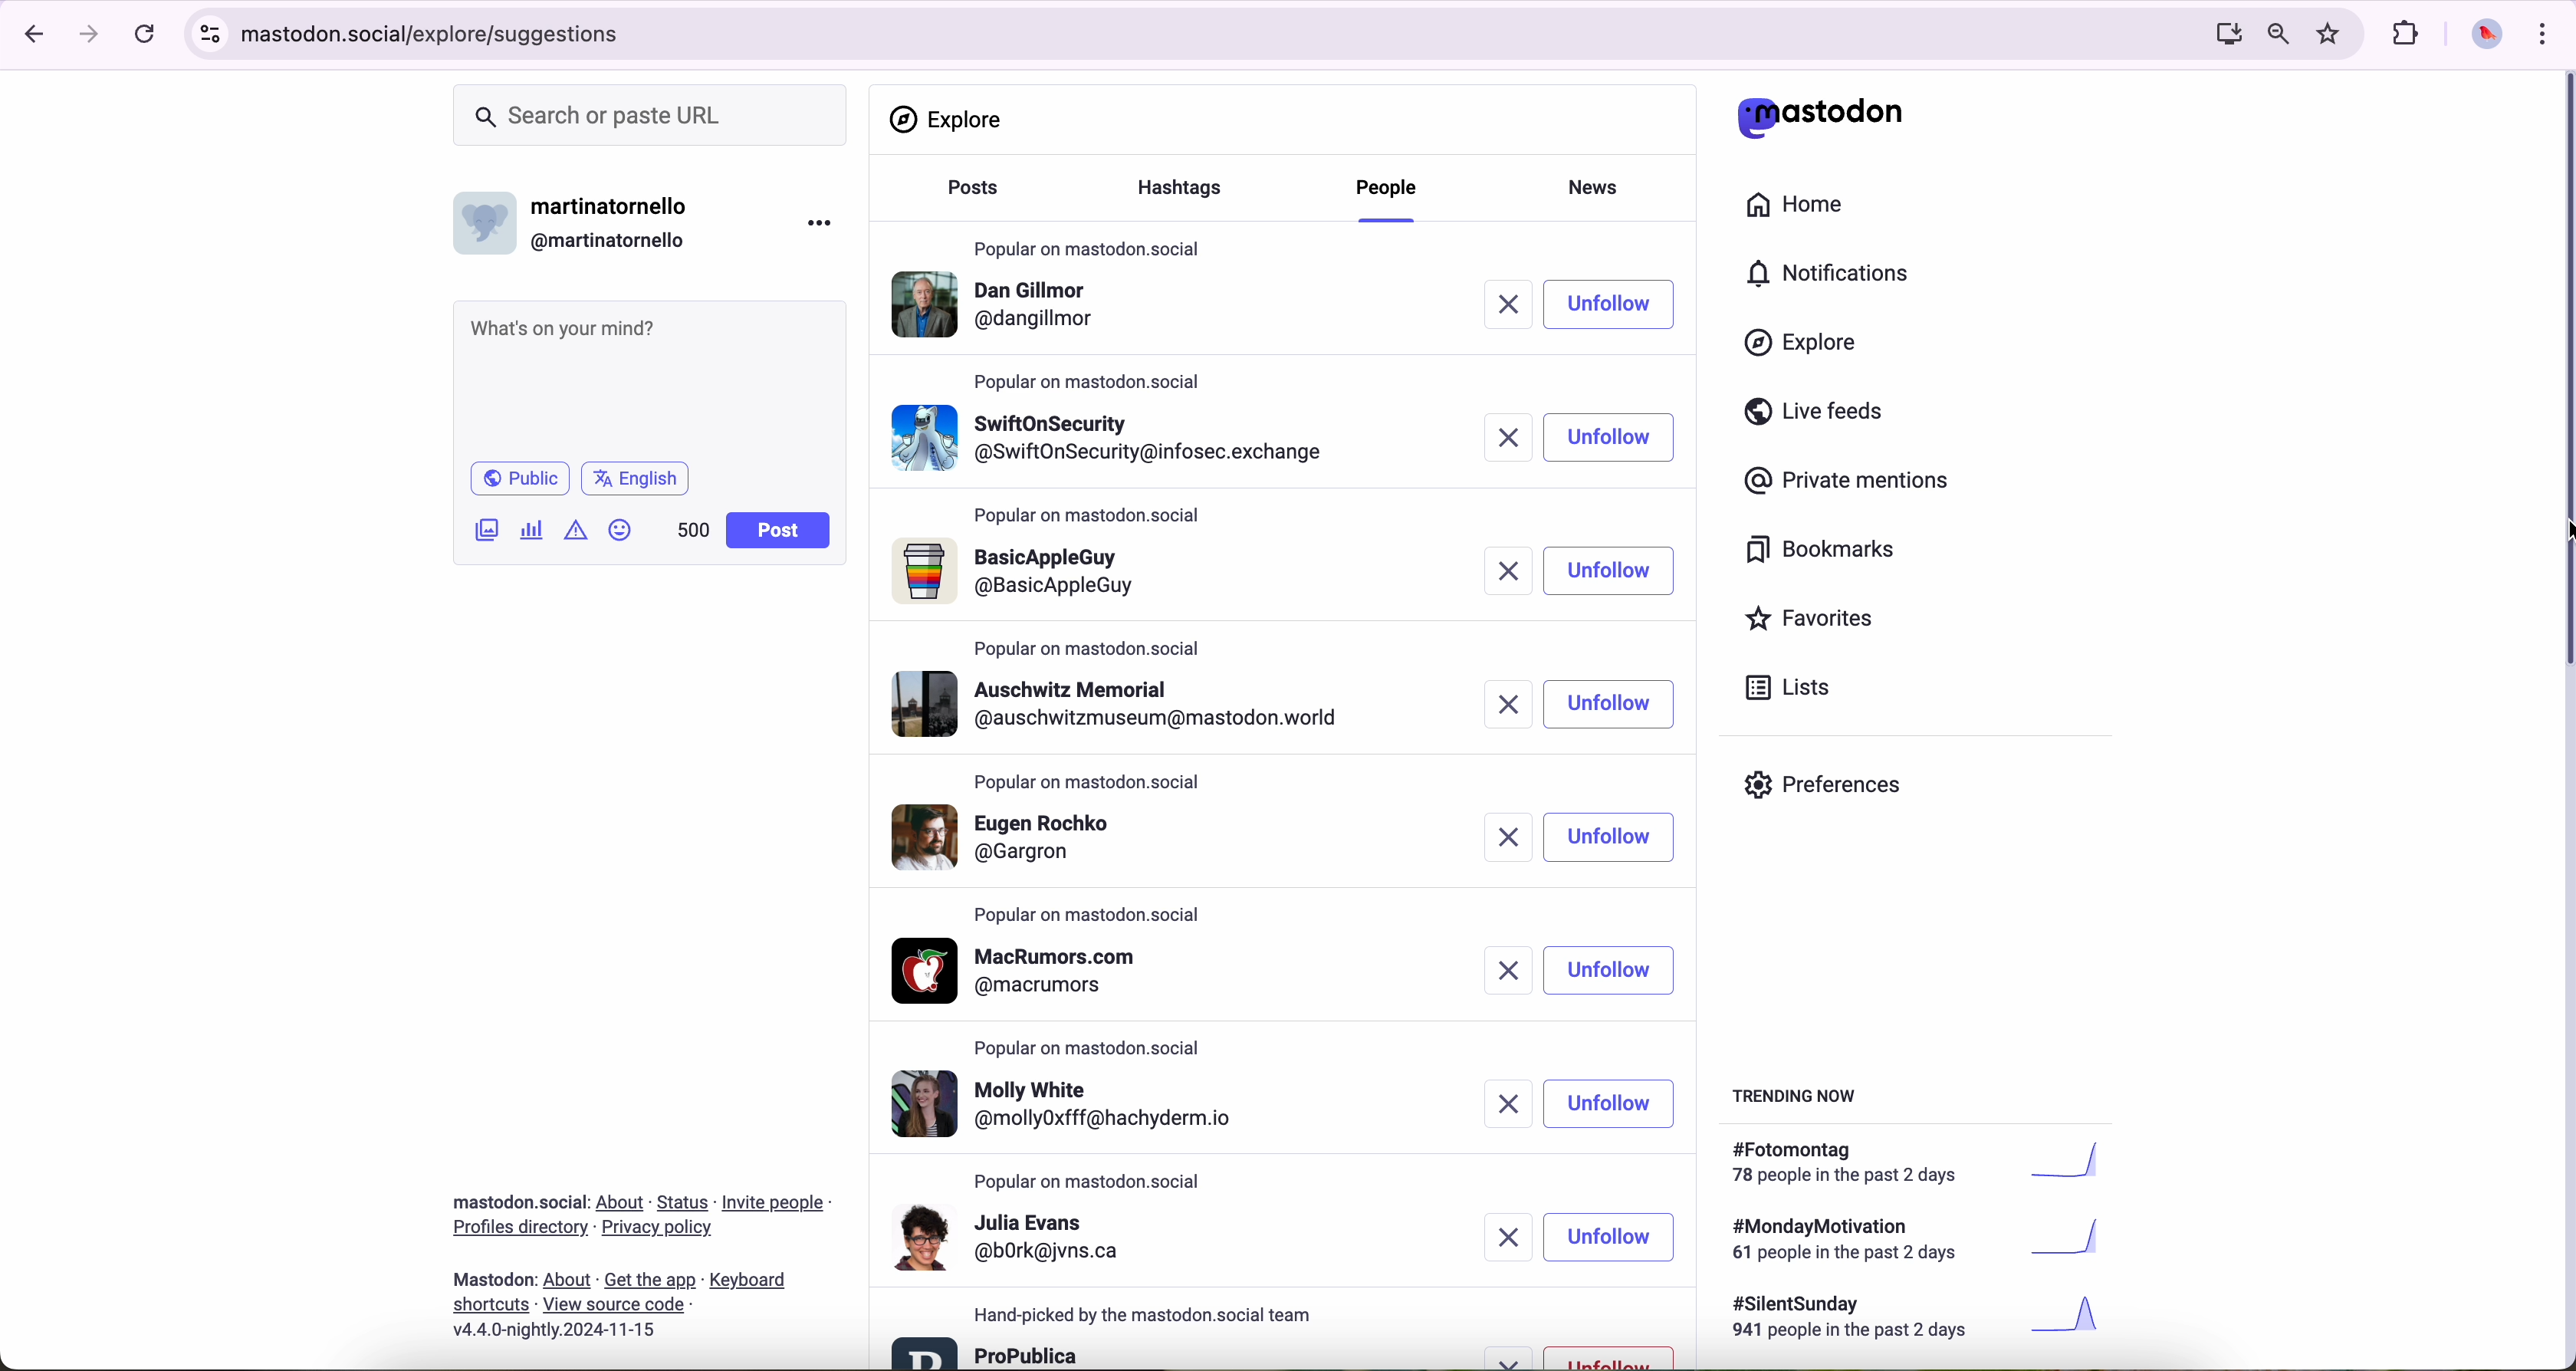 The height and width of the screenshot is (1371, 2576). What do you see at coordinates (1600, 185) in the screenshot?
I see `news` at bounding box center [1600, 185].